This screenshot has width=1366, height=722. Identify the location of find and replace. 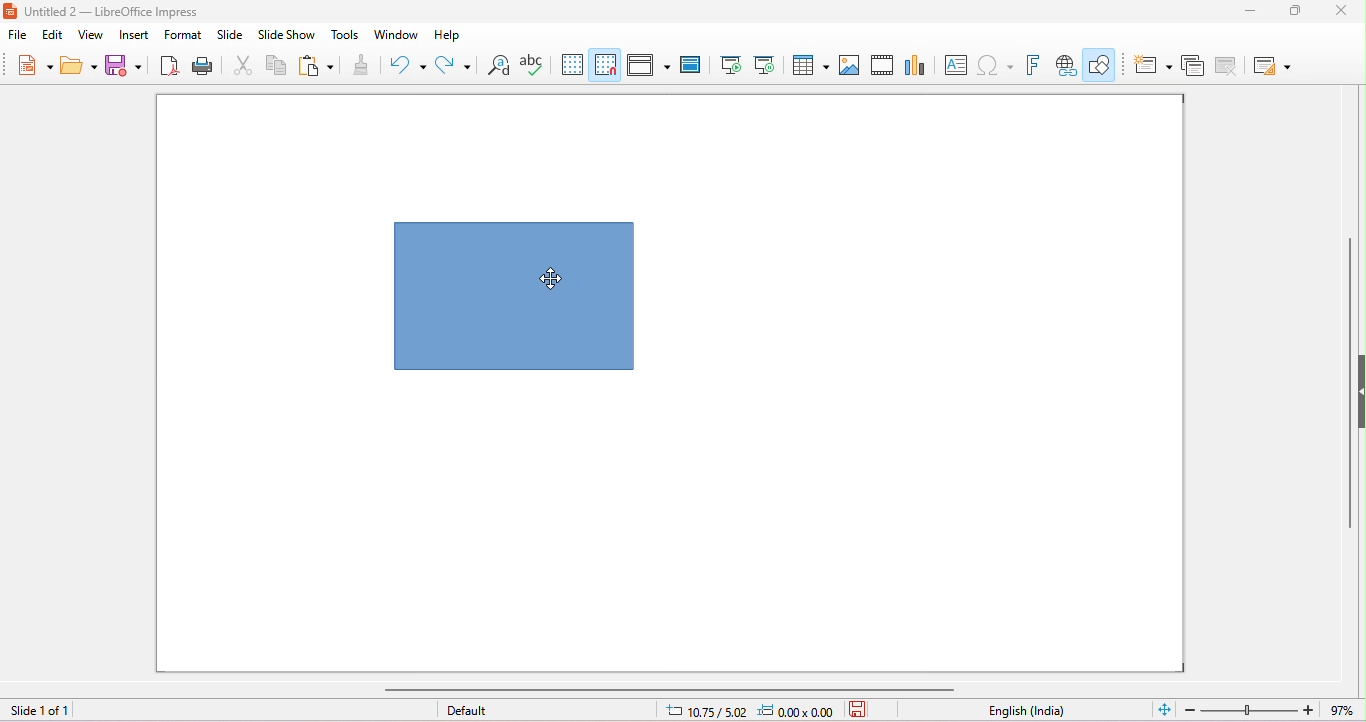
(500, 65).